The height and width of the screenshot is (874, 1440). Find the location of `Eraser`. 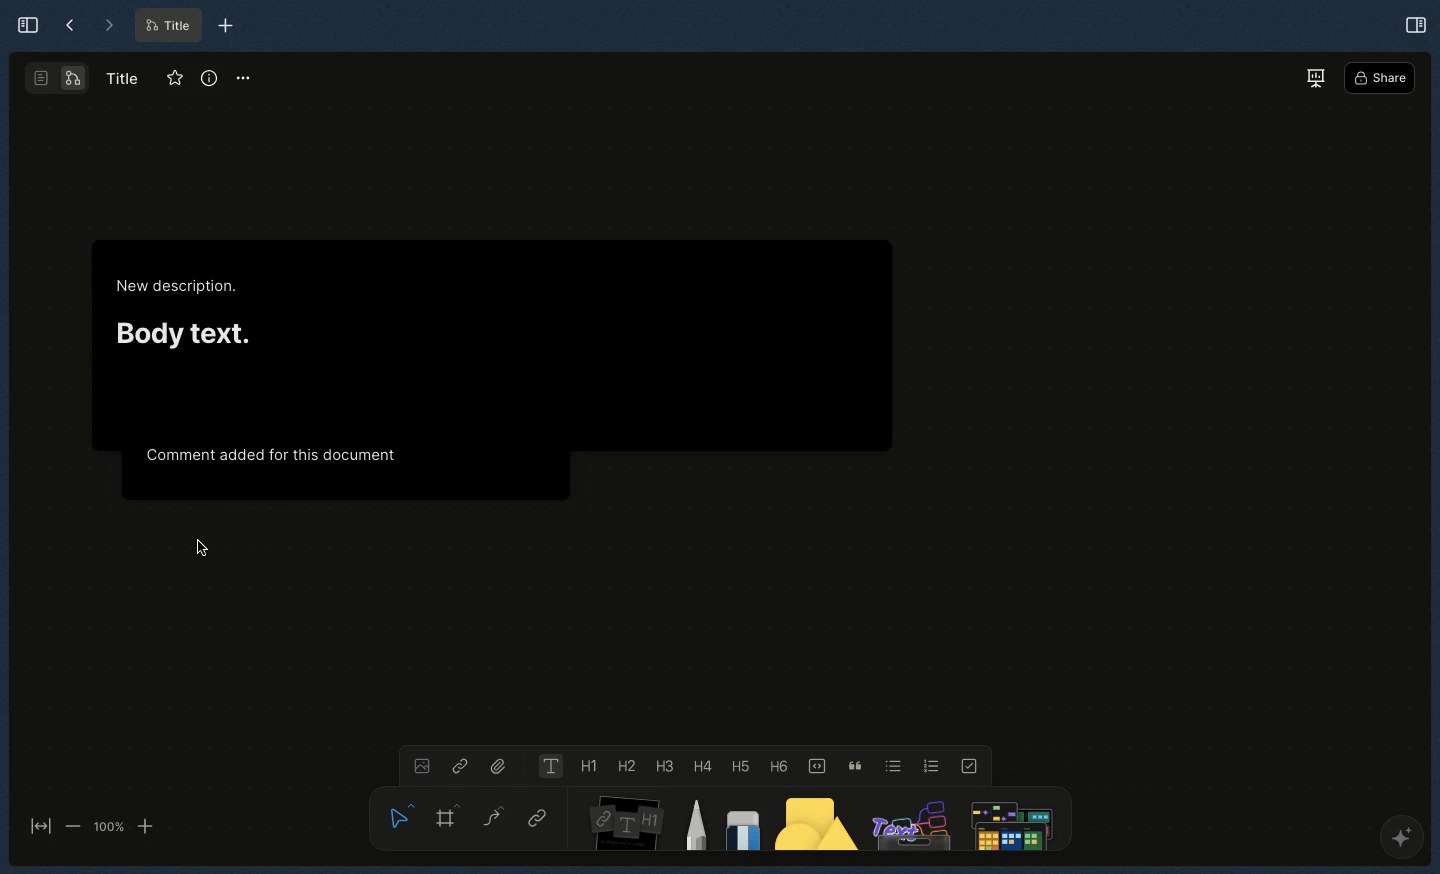

Eraser is located at coordinates (741, 825).